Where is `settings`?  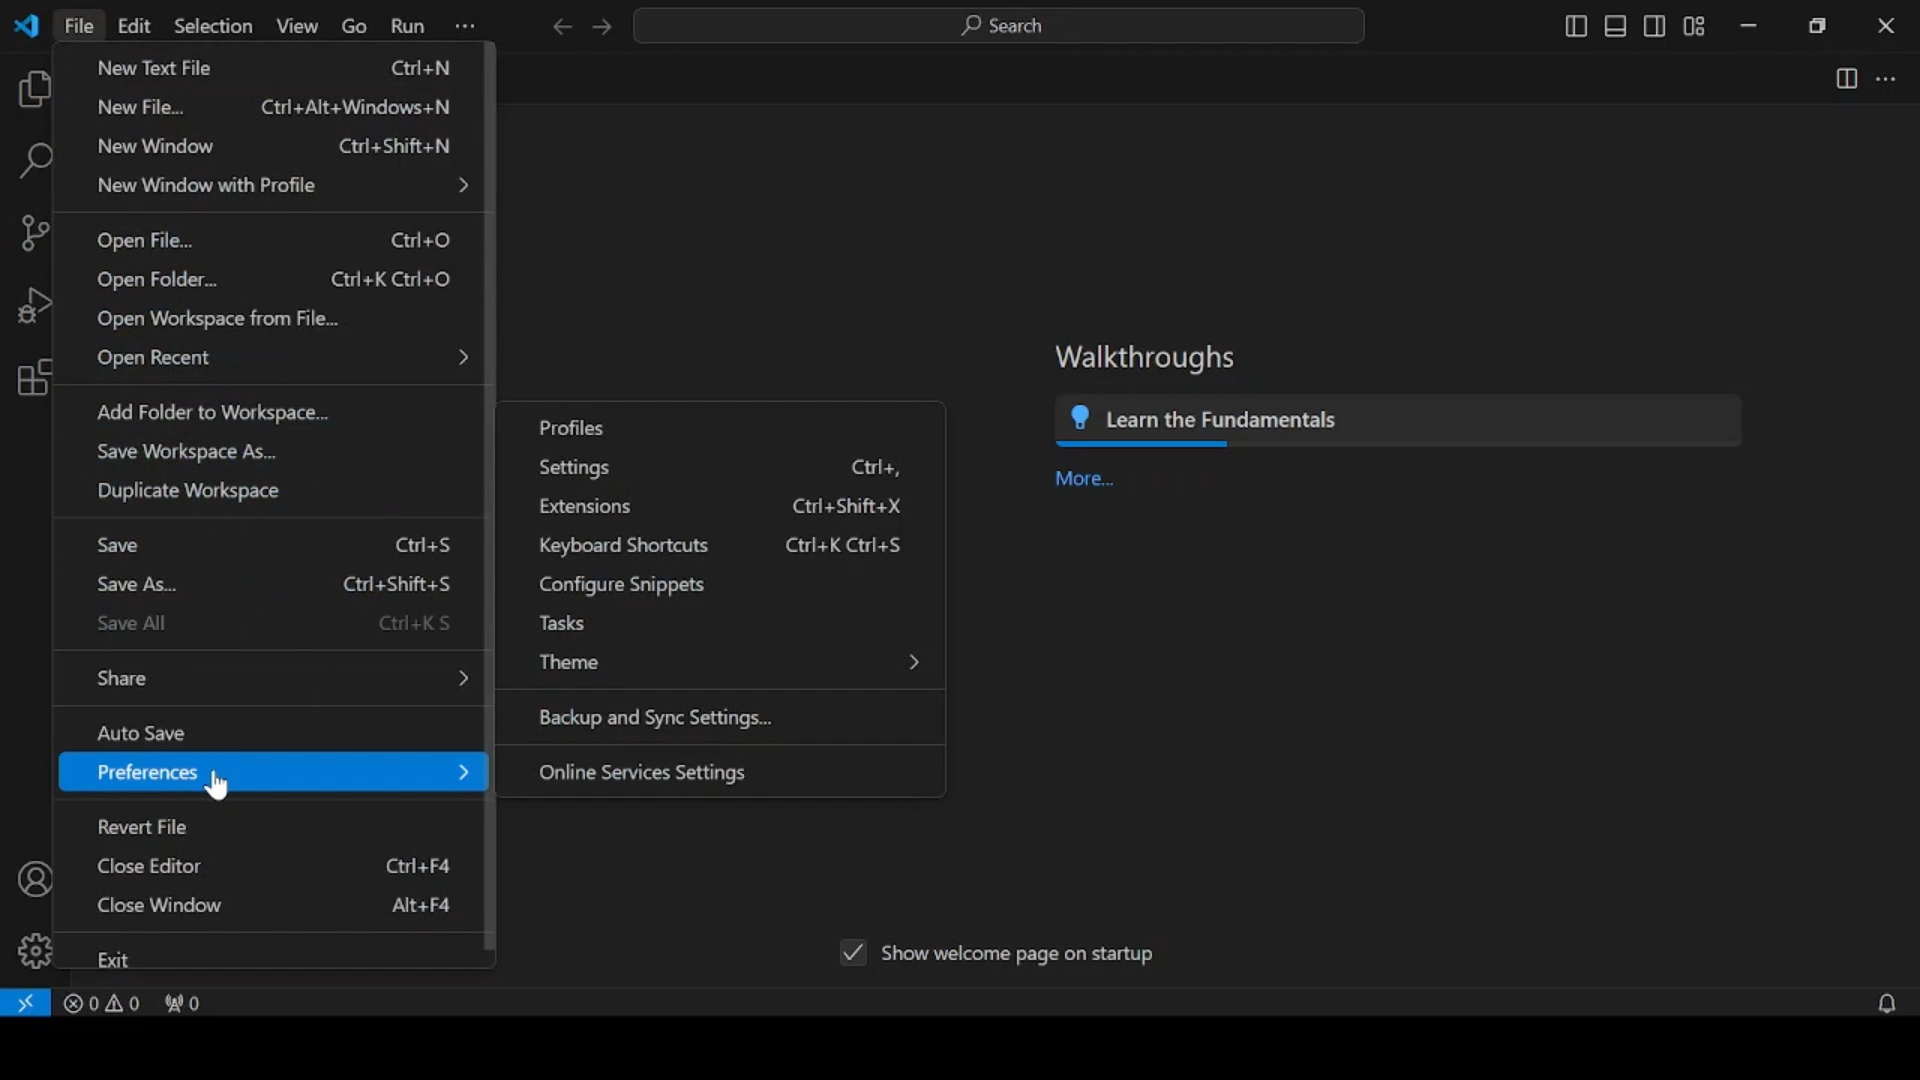 settings is located at coordinates (581, 469).